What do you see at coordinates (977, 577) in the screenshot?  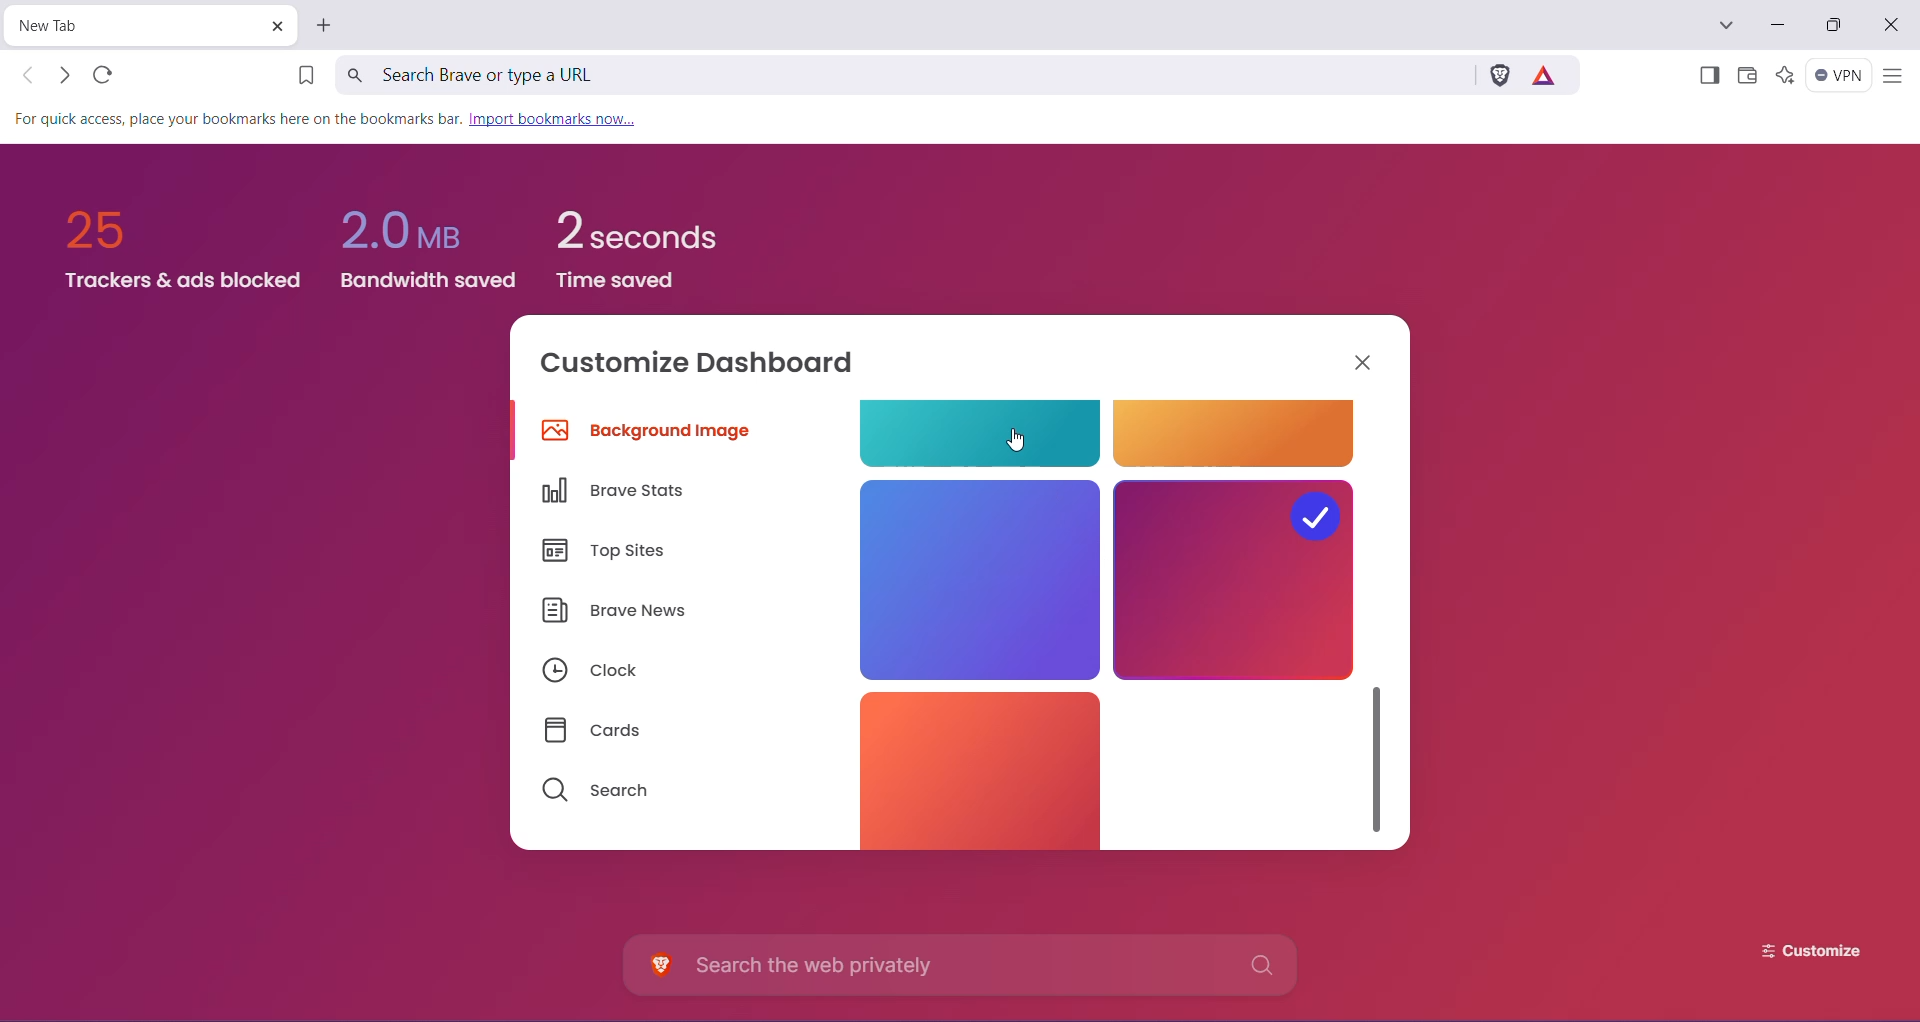 I see `color 1 #5b71de` at bounding box center [977, 577].